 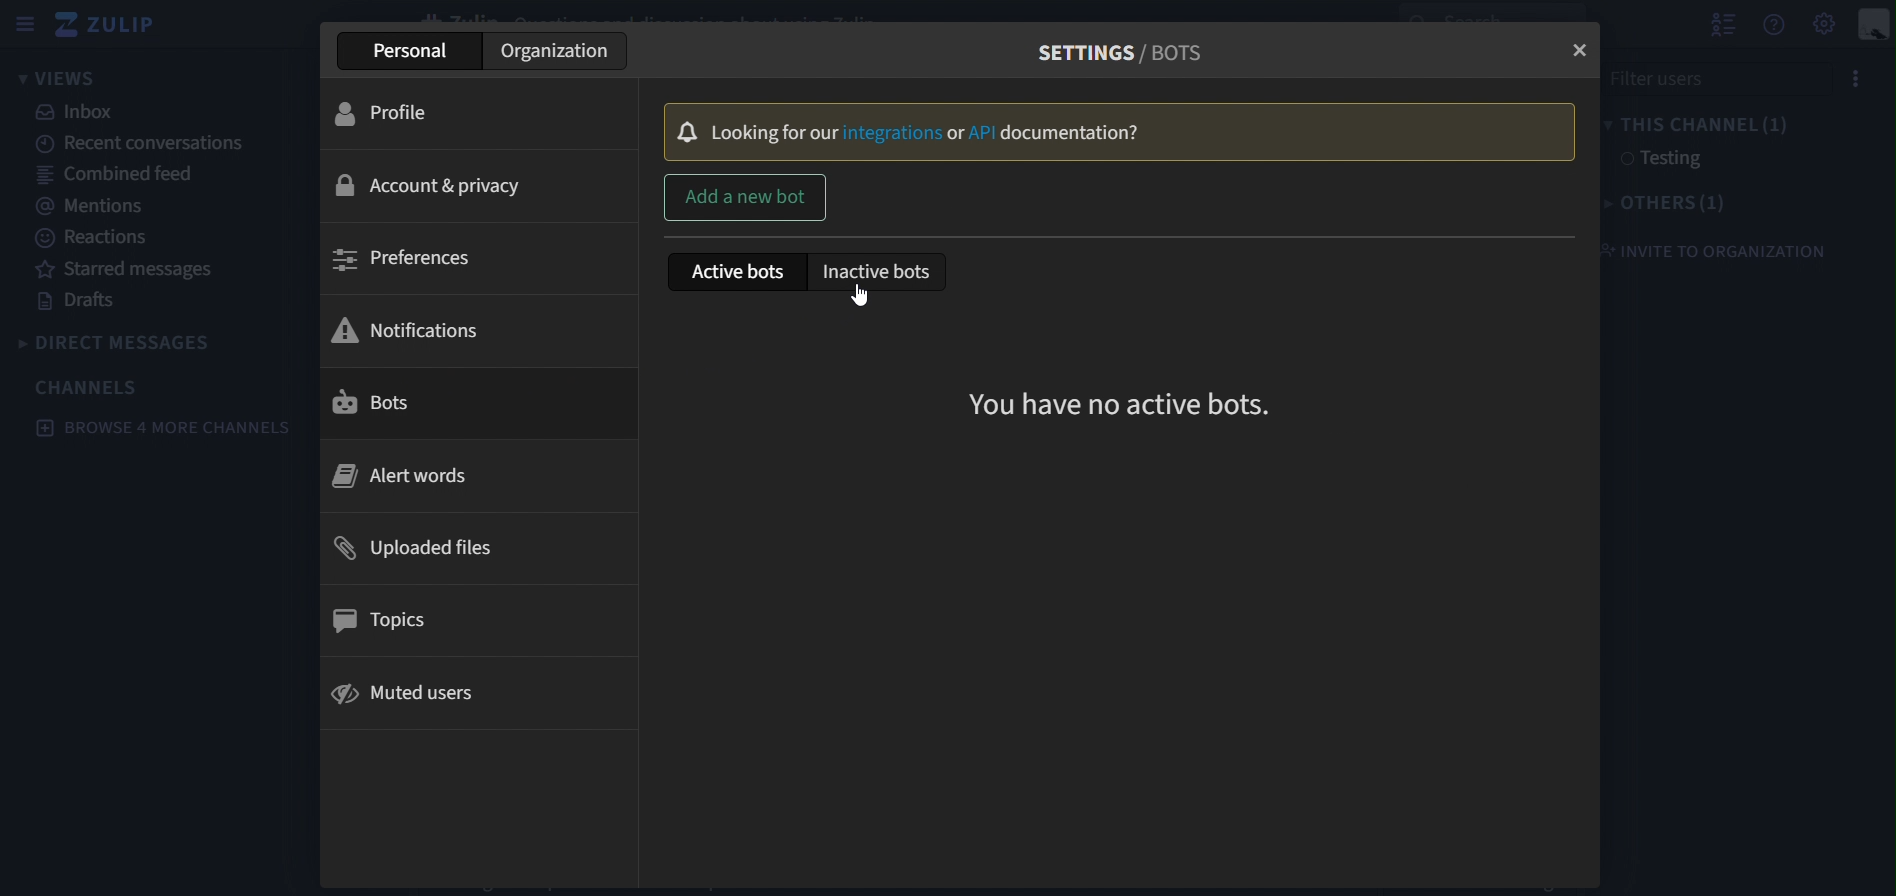 I want to click on hide sidebar, so click(x=21, y=27).